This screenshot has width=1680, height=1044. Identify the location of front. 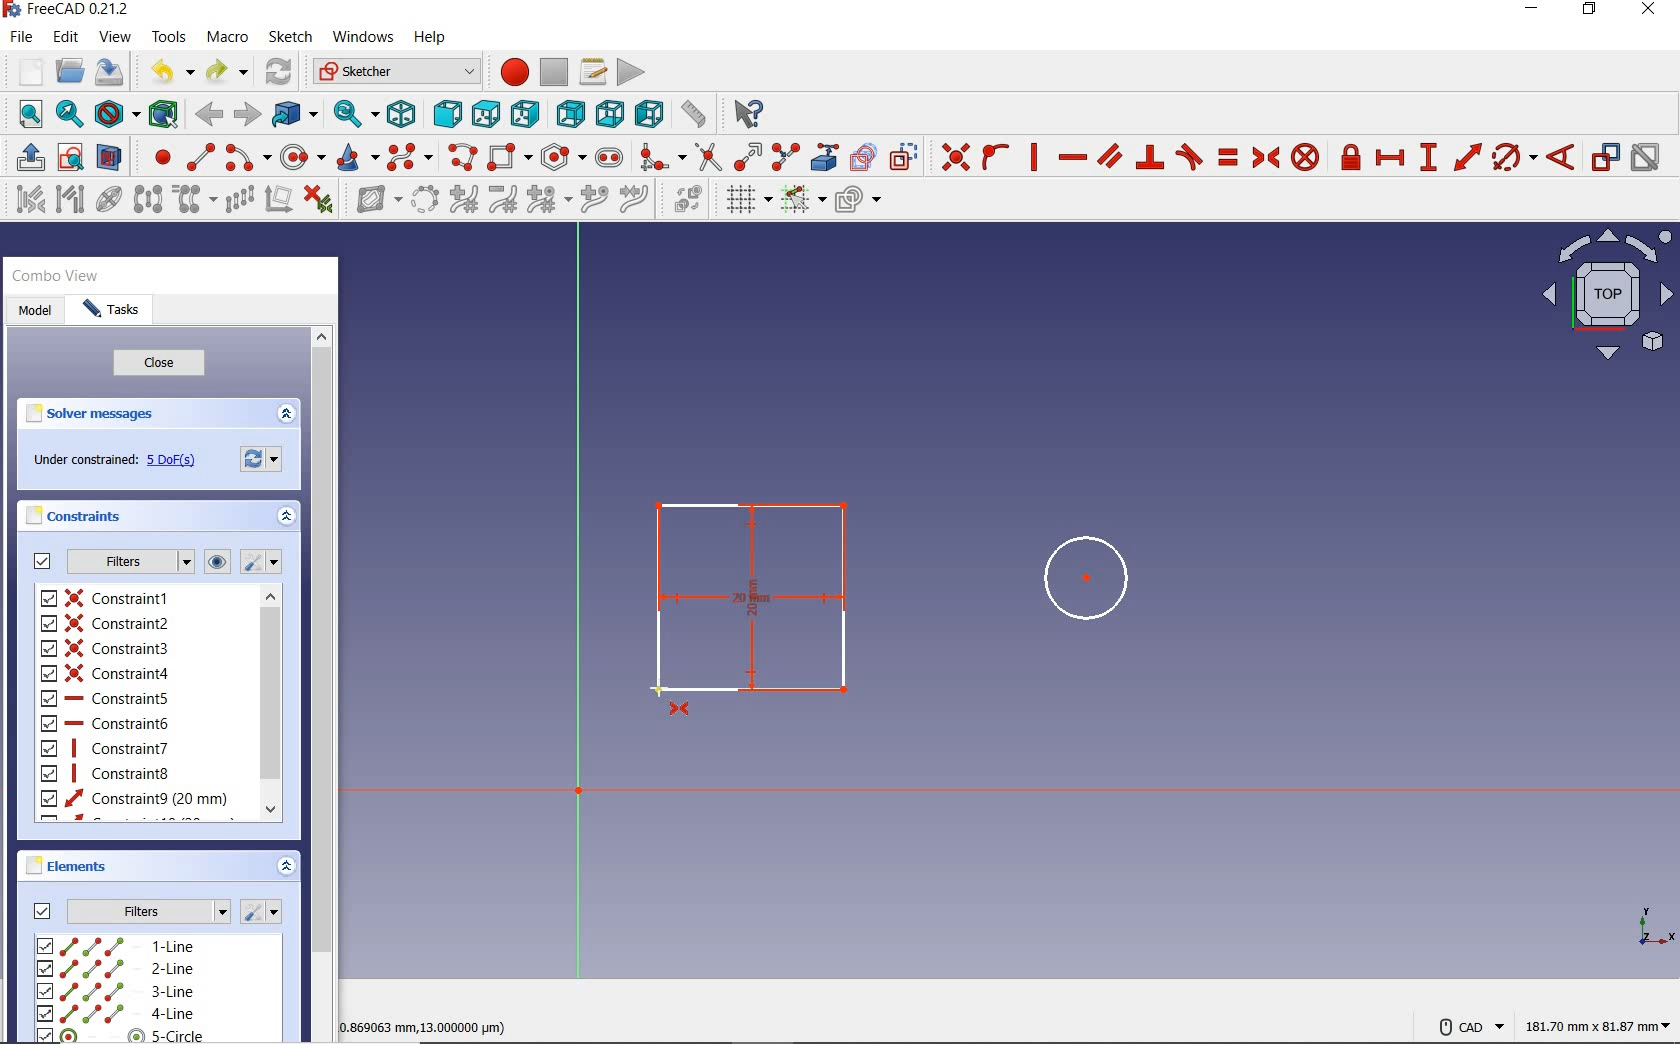
(446, 113).